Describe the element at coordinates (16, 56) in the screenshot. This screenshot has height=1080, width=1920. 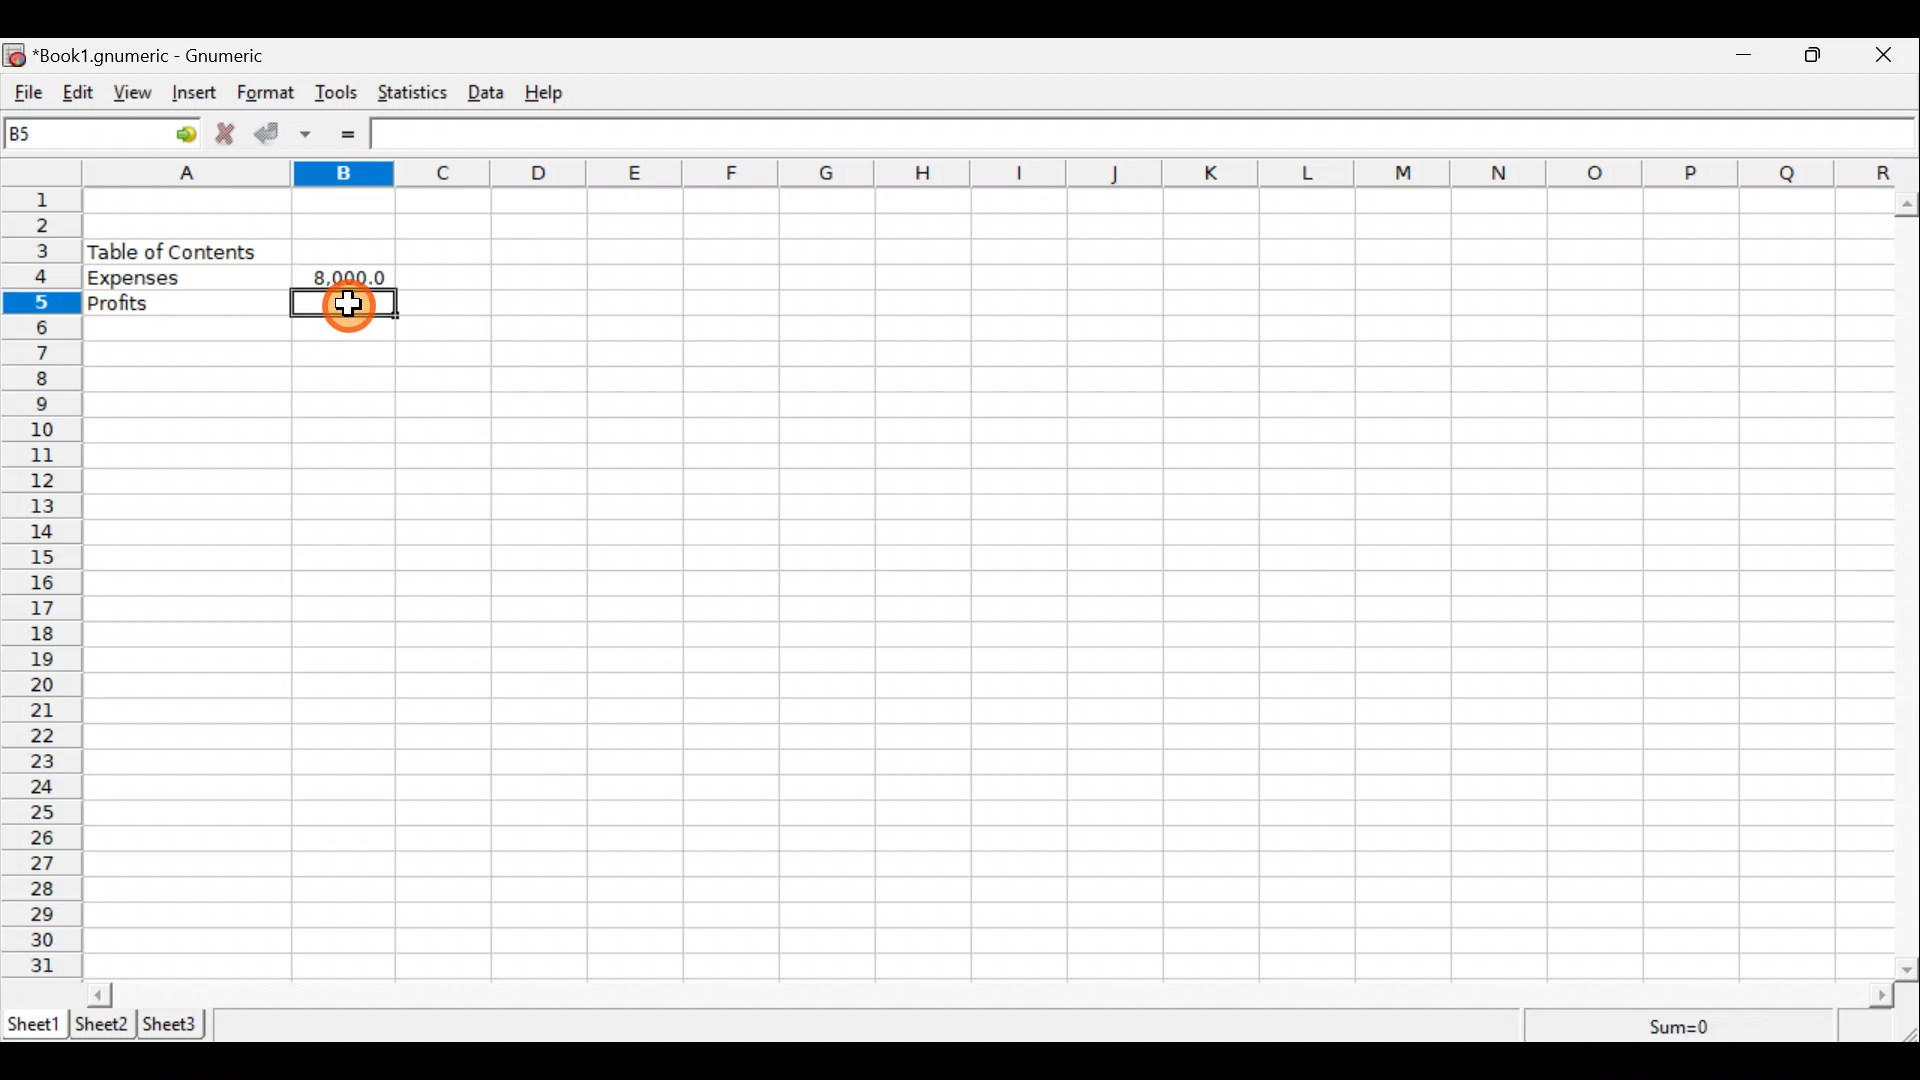
I see `icon` at that location.